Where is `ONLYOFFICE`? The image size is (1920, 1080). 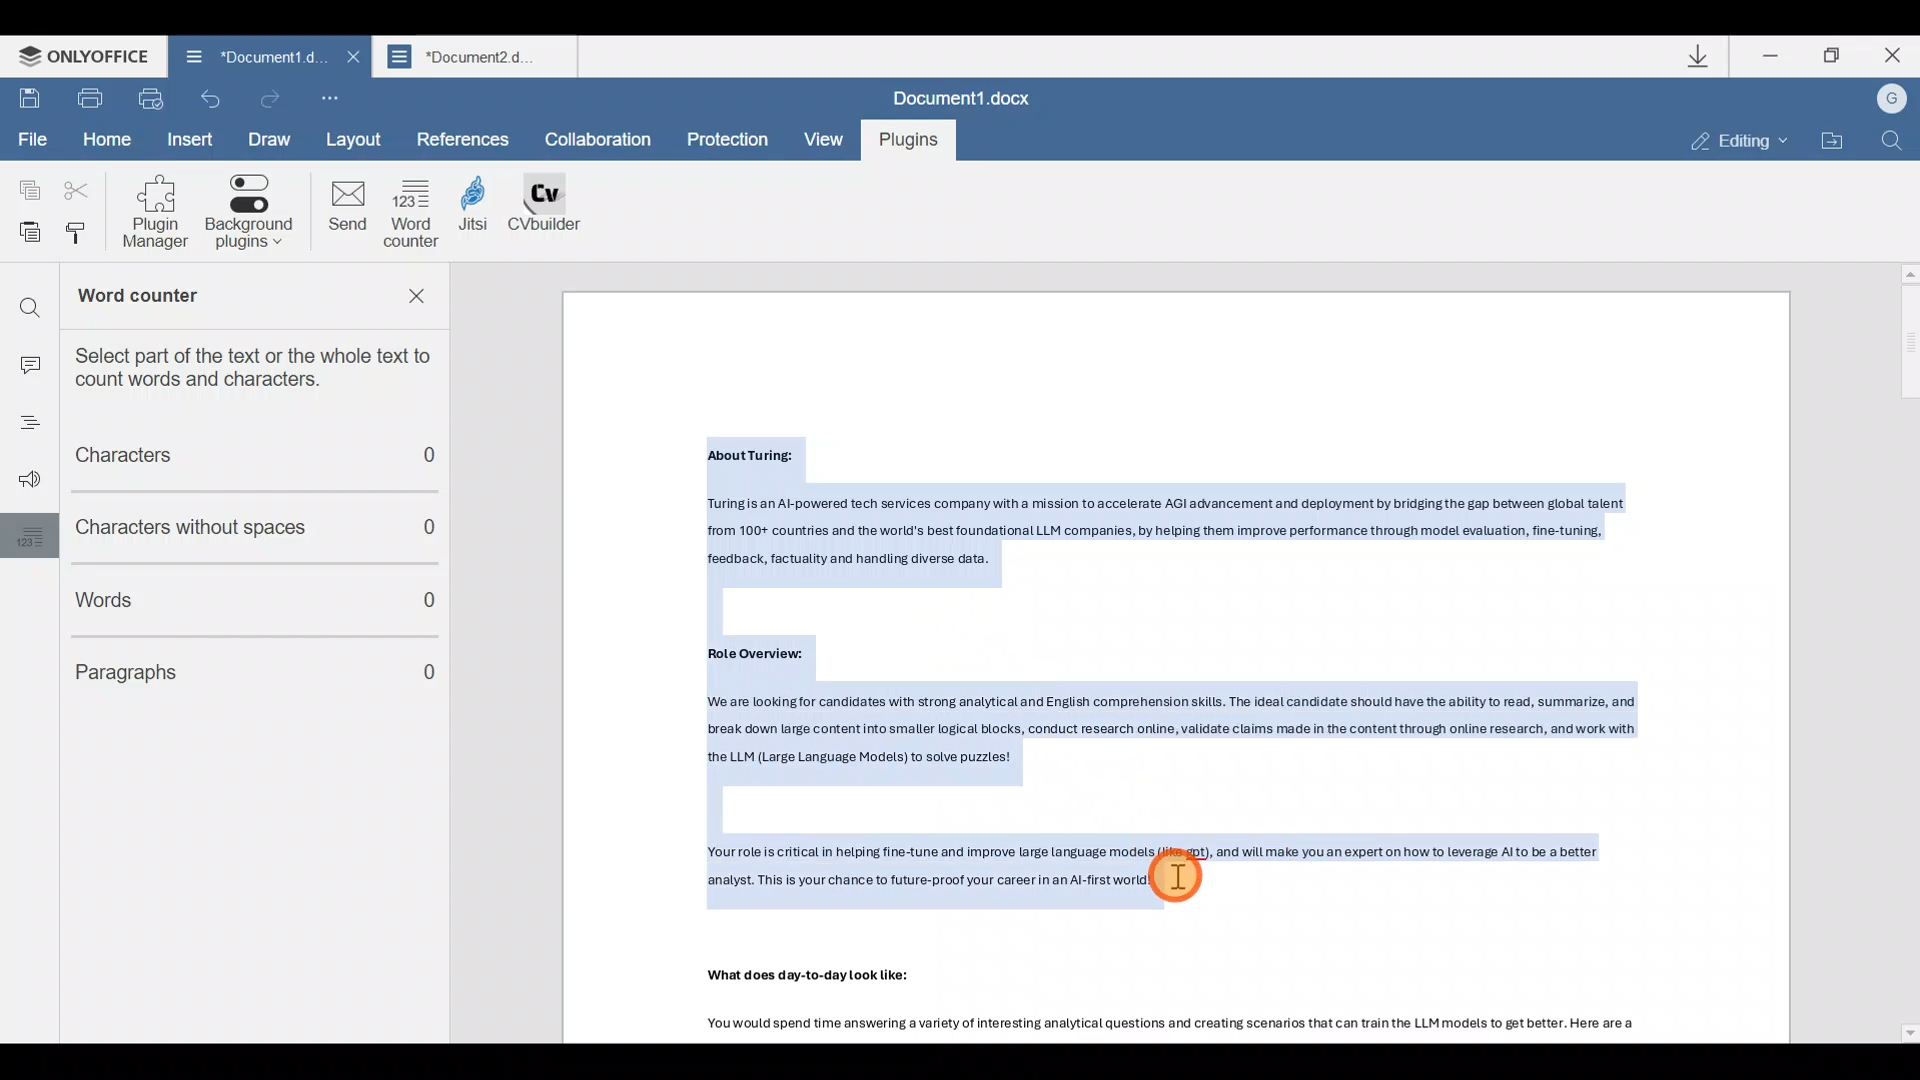
ONLYOFFICE is located at coordinates (76, 56).